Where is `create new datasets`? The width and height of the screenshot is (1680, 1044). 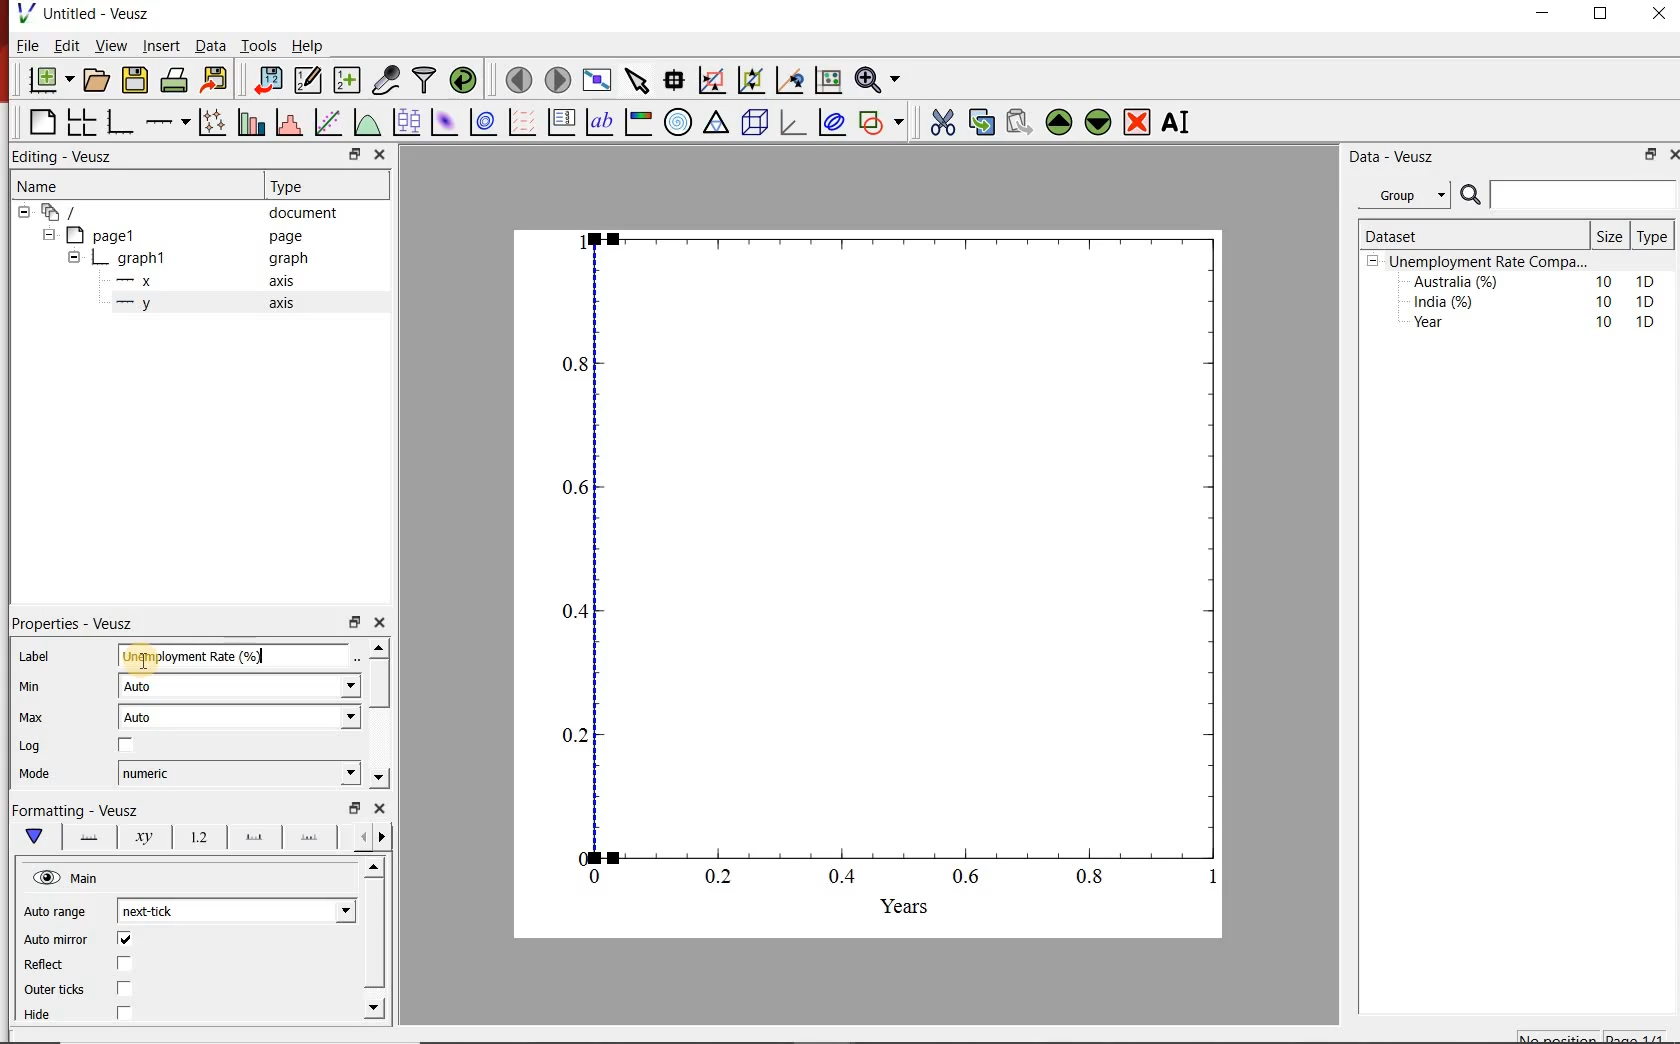
create new datasets is located at coordinates (346, 81).